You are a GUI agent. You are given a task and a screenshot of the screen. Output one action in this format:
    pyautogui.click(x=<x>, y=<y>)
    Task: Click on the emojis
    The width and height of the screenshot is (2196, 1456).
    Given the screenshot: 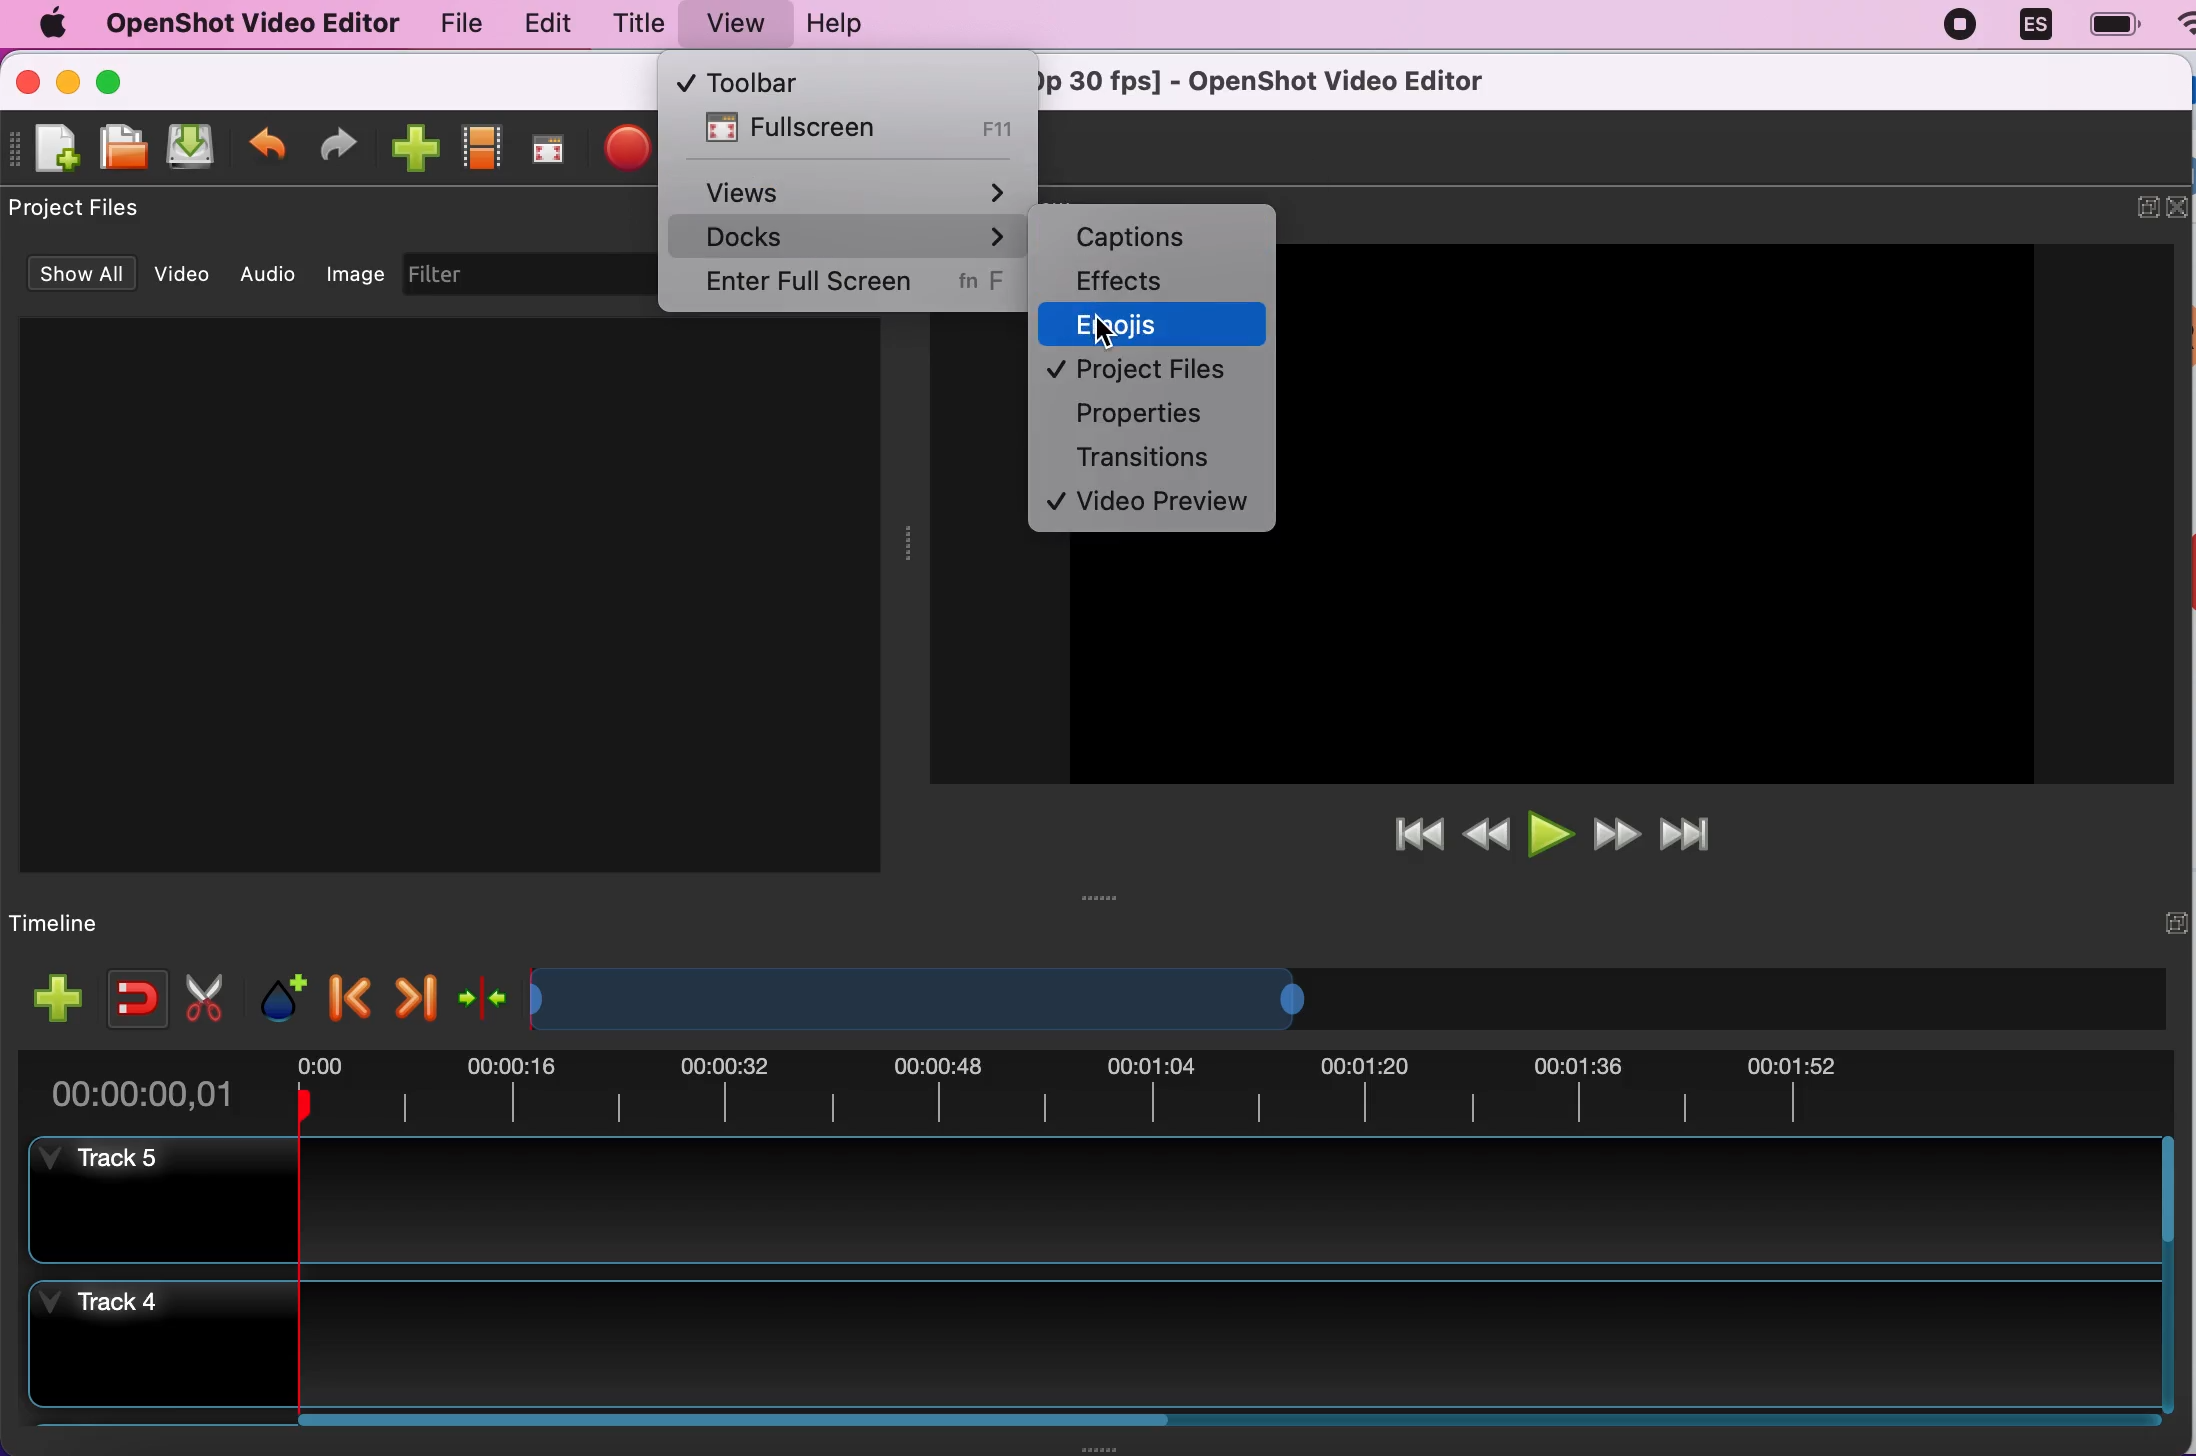 What is the action you would take?
    pyautogui.click(x=1160, y=327)
    